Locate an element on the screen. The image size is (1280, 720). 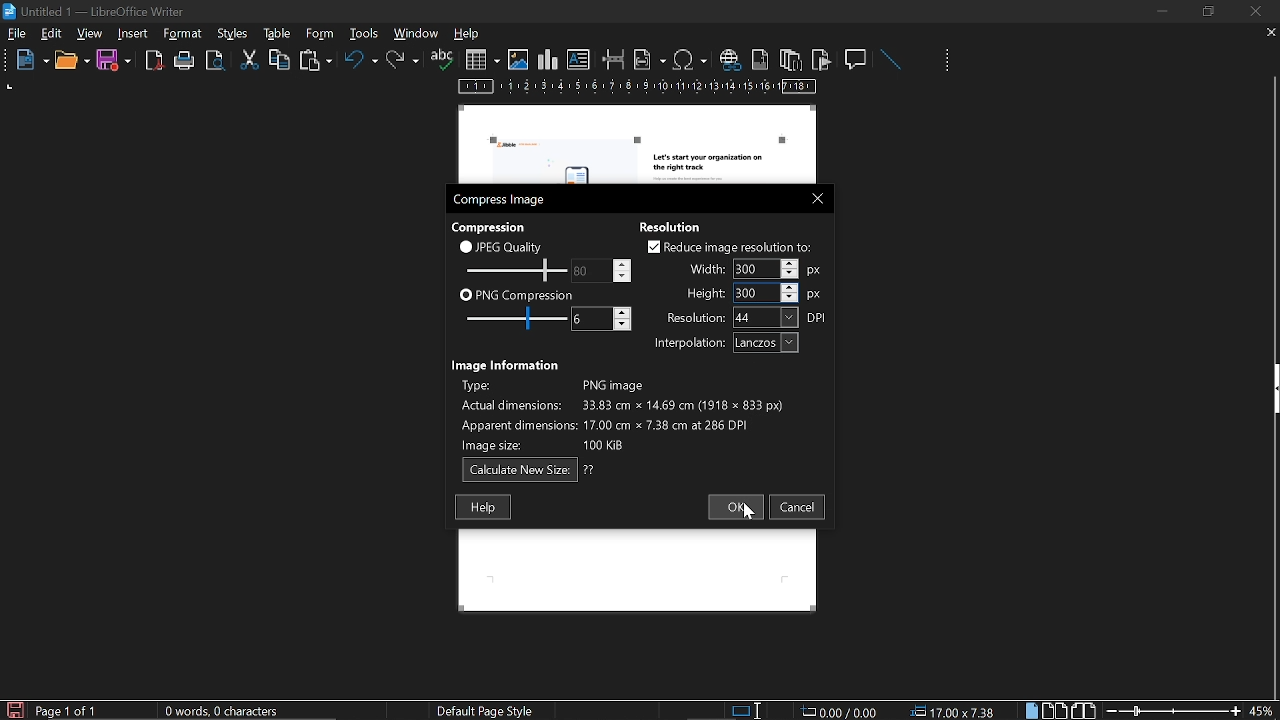
new is located at coordinates (27, 61).